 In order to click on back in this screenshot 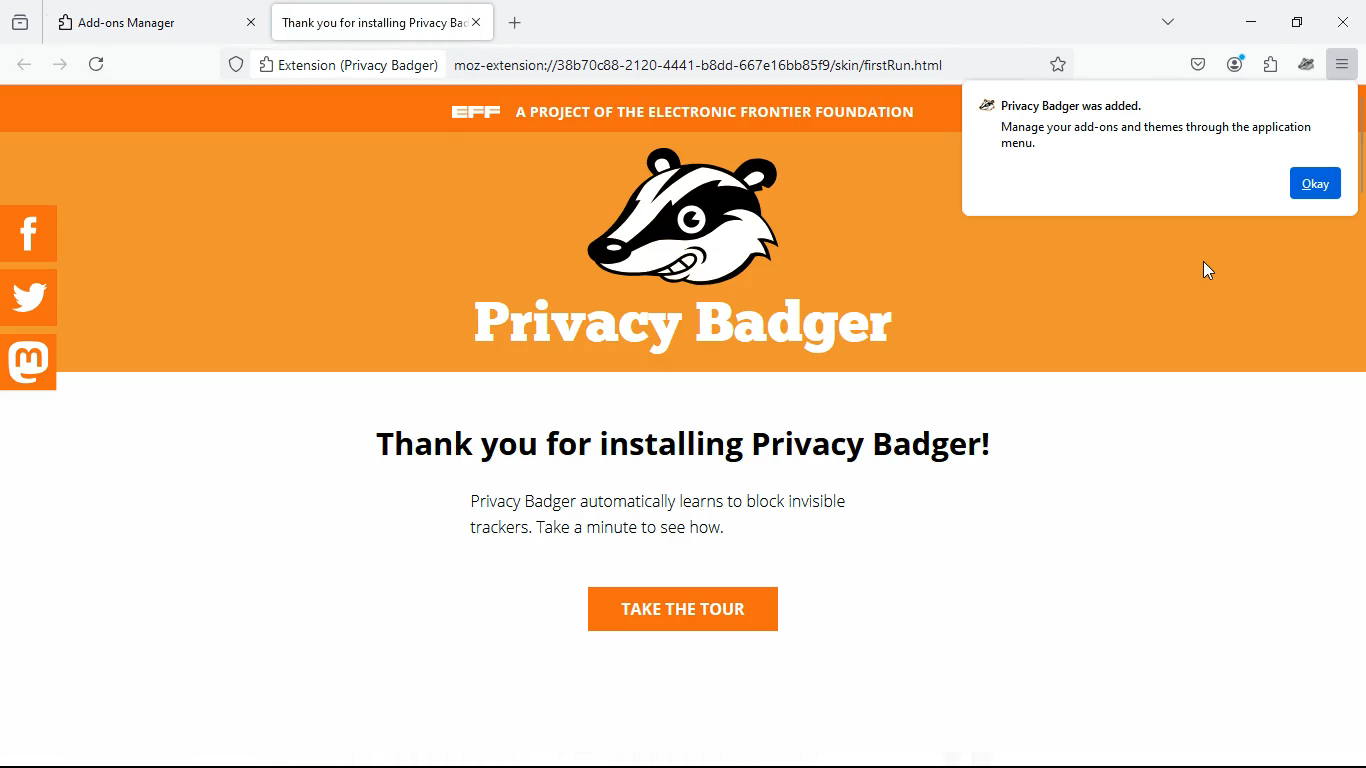, I will do `click(19, 66)`.